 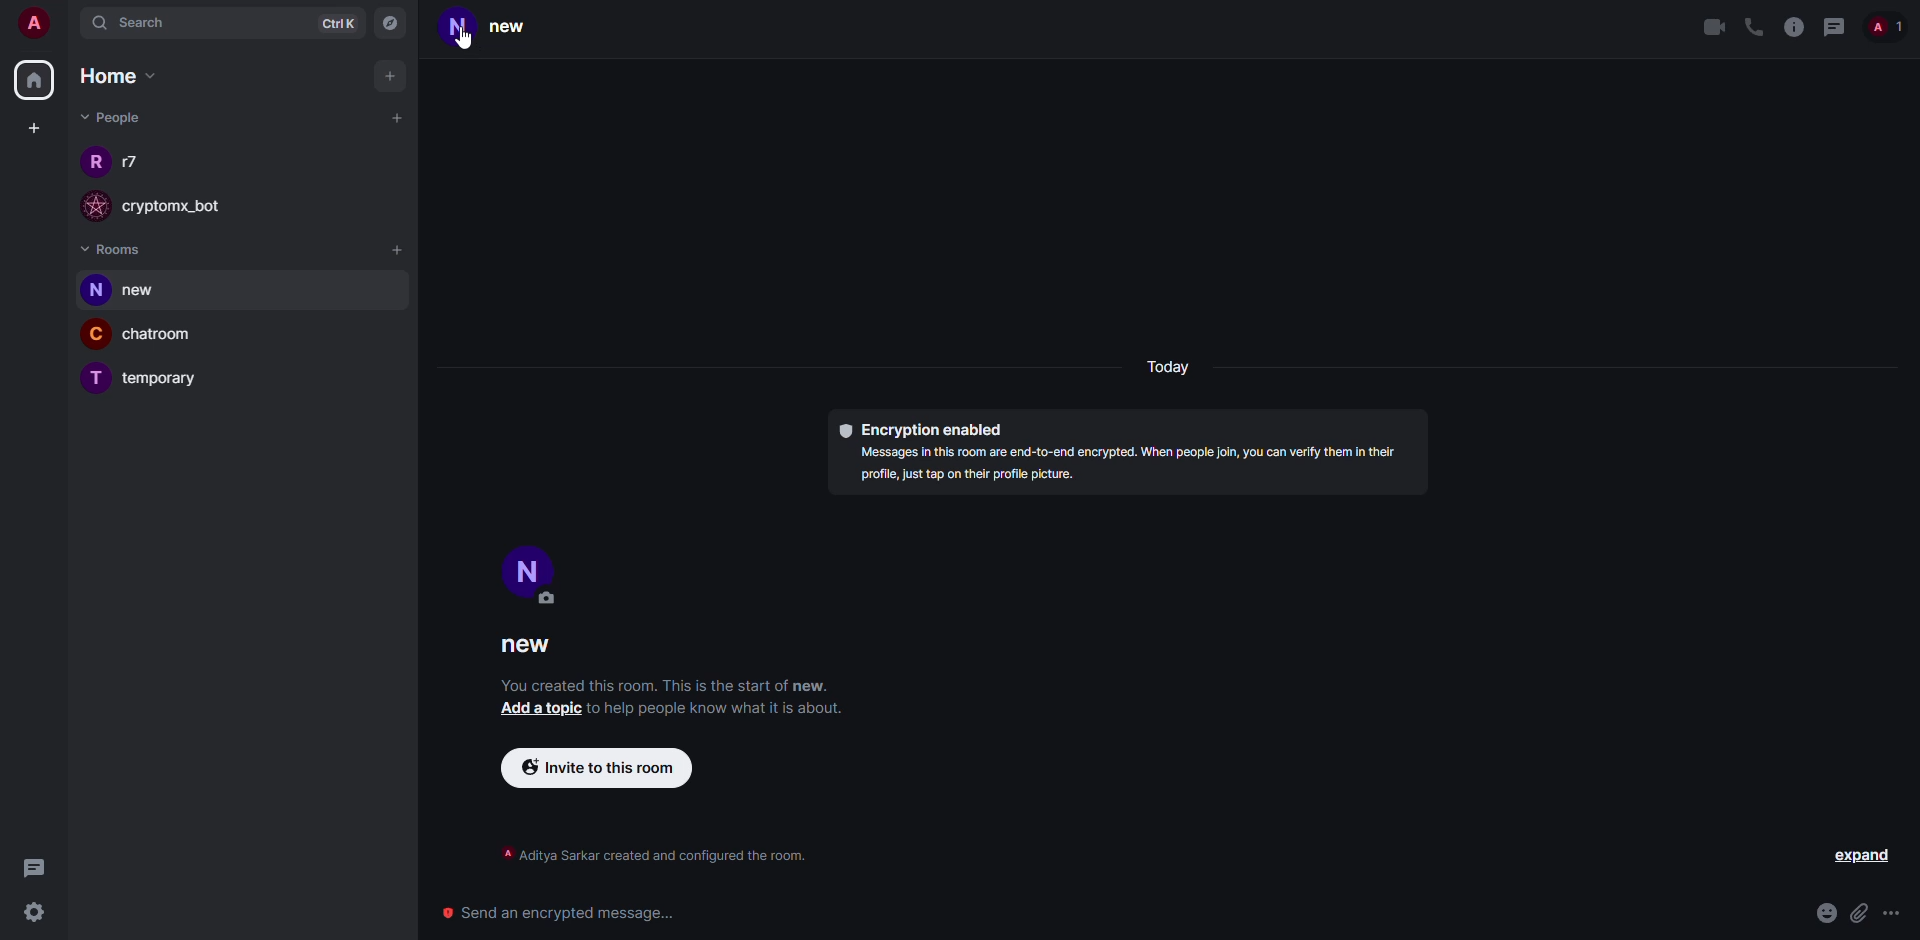 I want to click on send encrypted message, so click(x=562, y=908).